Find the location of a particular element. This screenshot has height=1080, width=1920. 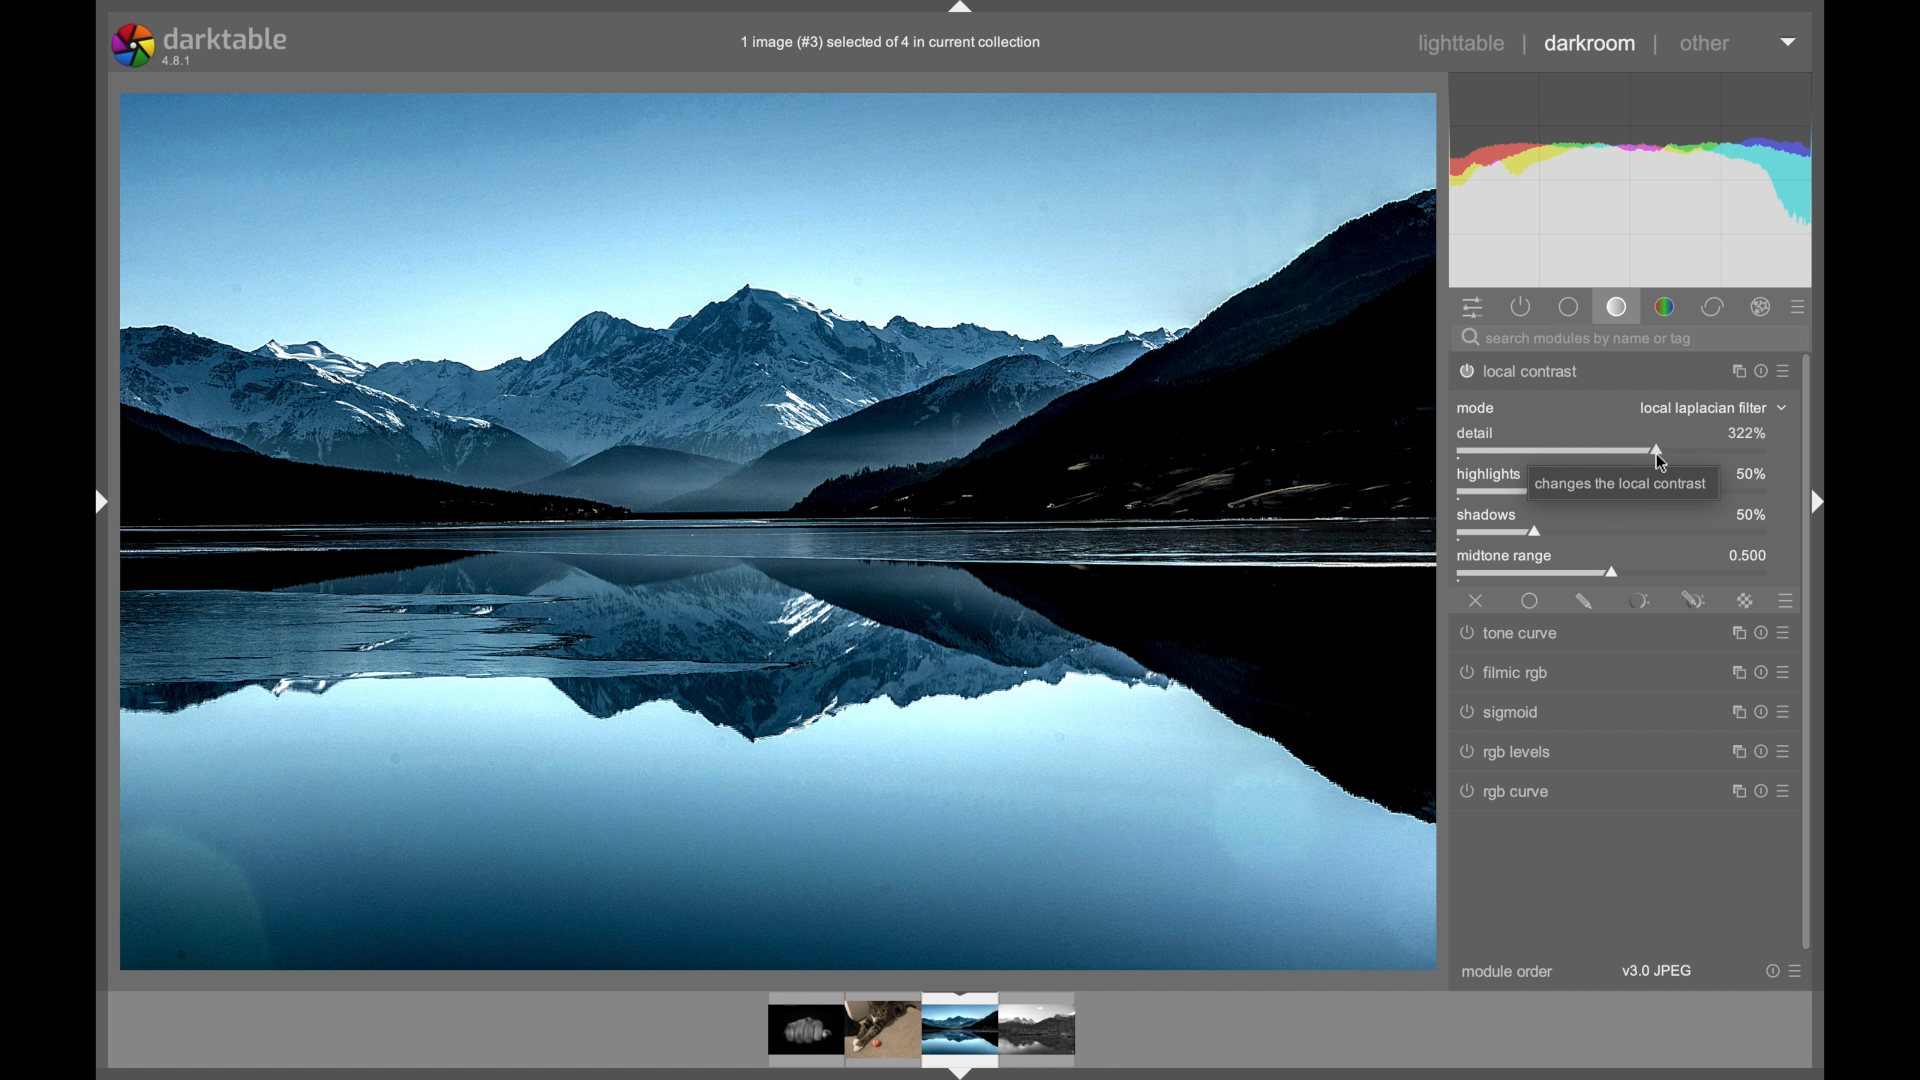

tooltip is located at coordinates (1624, 482).